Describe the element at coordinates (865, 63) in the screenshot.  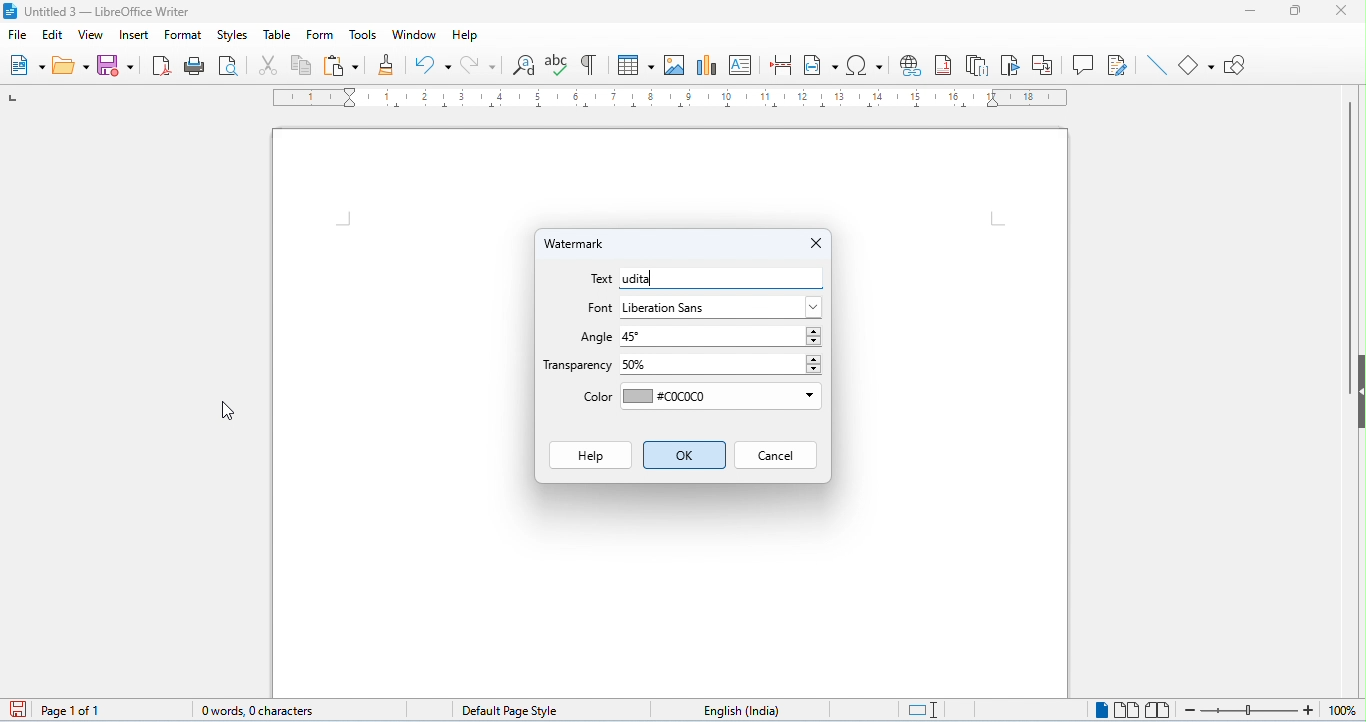
I see `insert special characters` at that location.